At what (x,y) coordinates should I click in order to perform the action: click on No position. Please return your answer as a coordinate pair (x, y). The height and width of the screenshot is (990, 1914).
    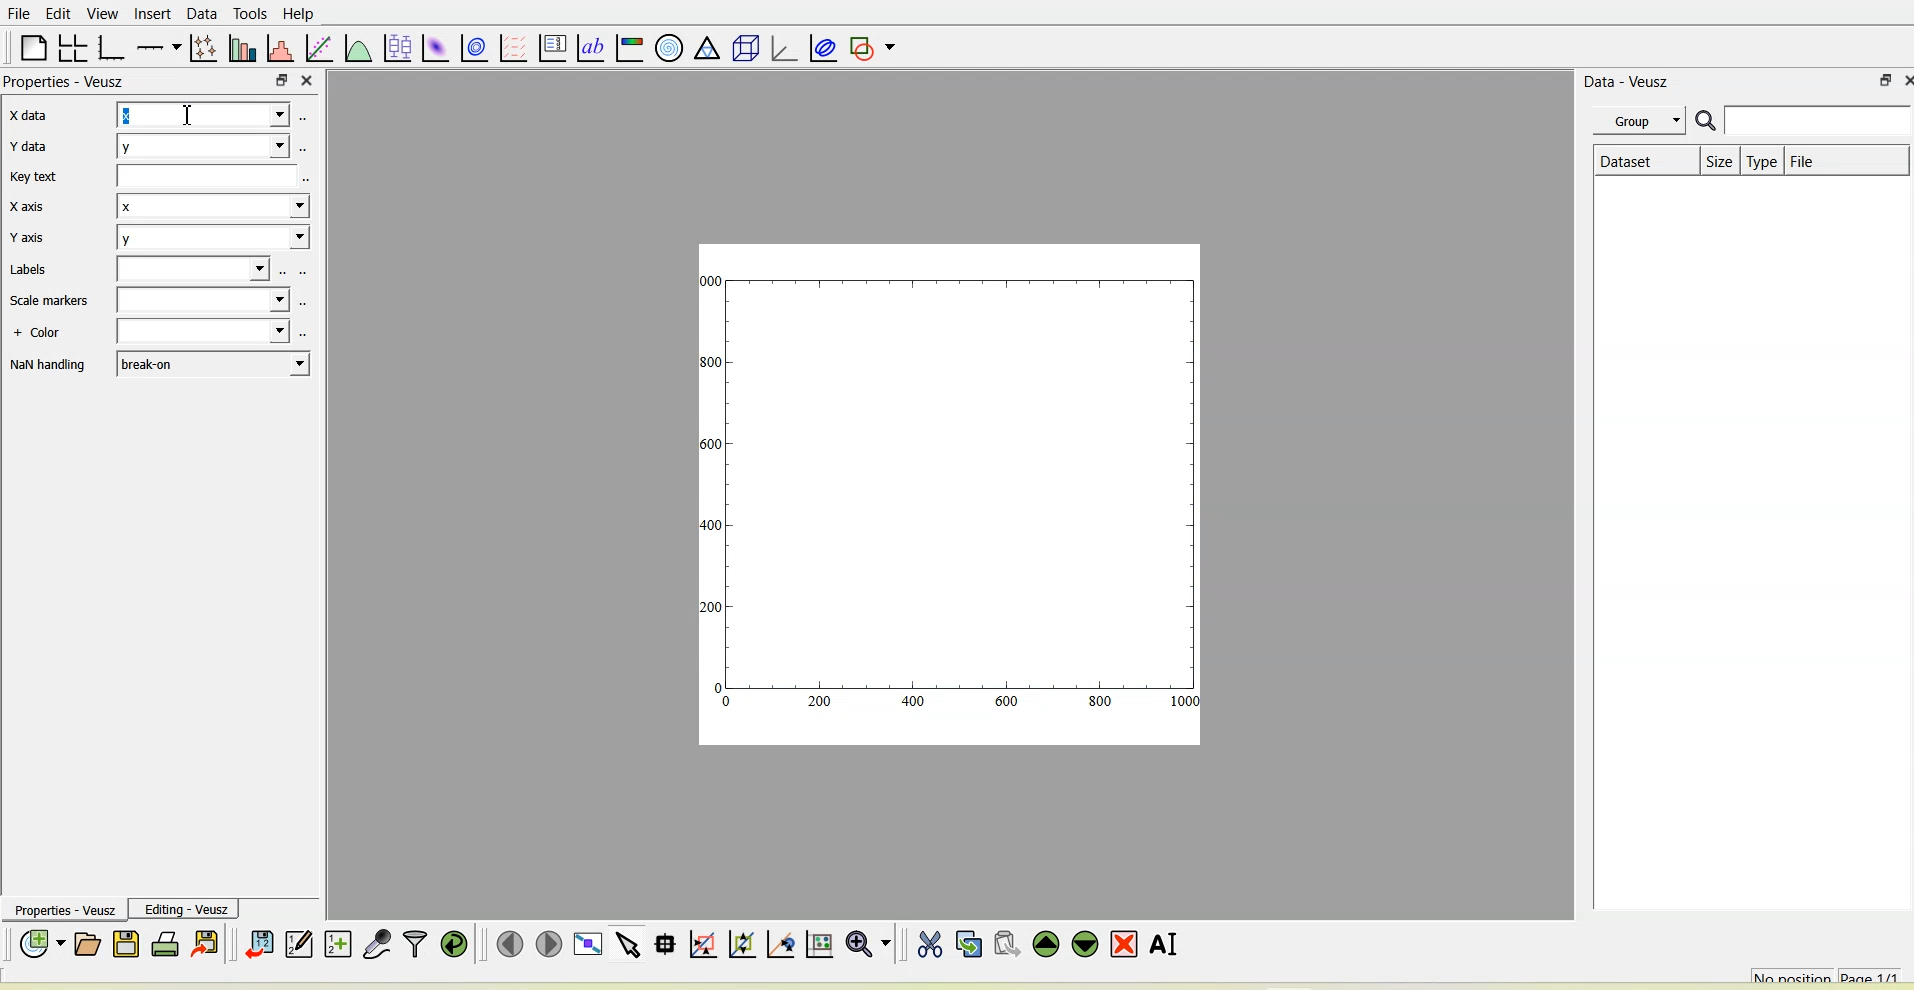
    Looking at the image, I should click on (1793, 975).